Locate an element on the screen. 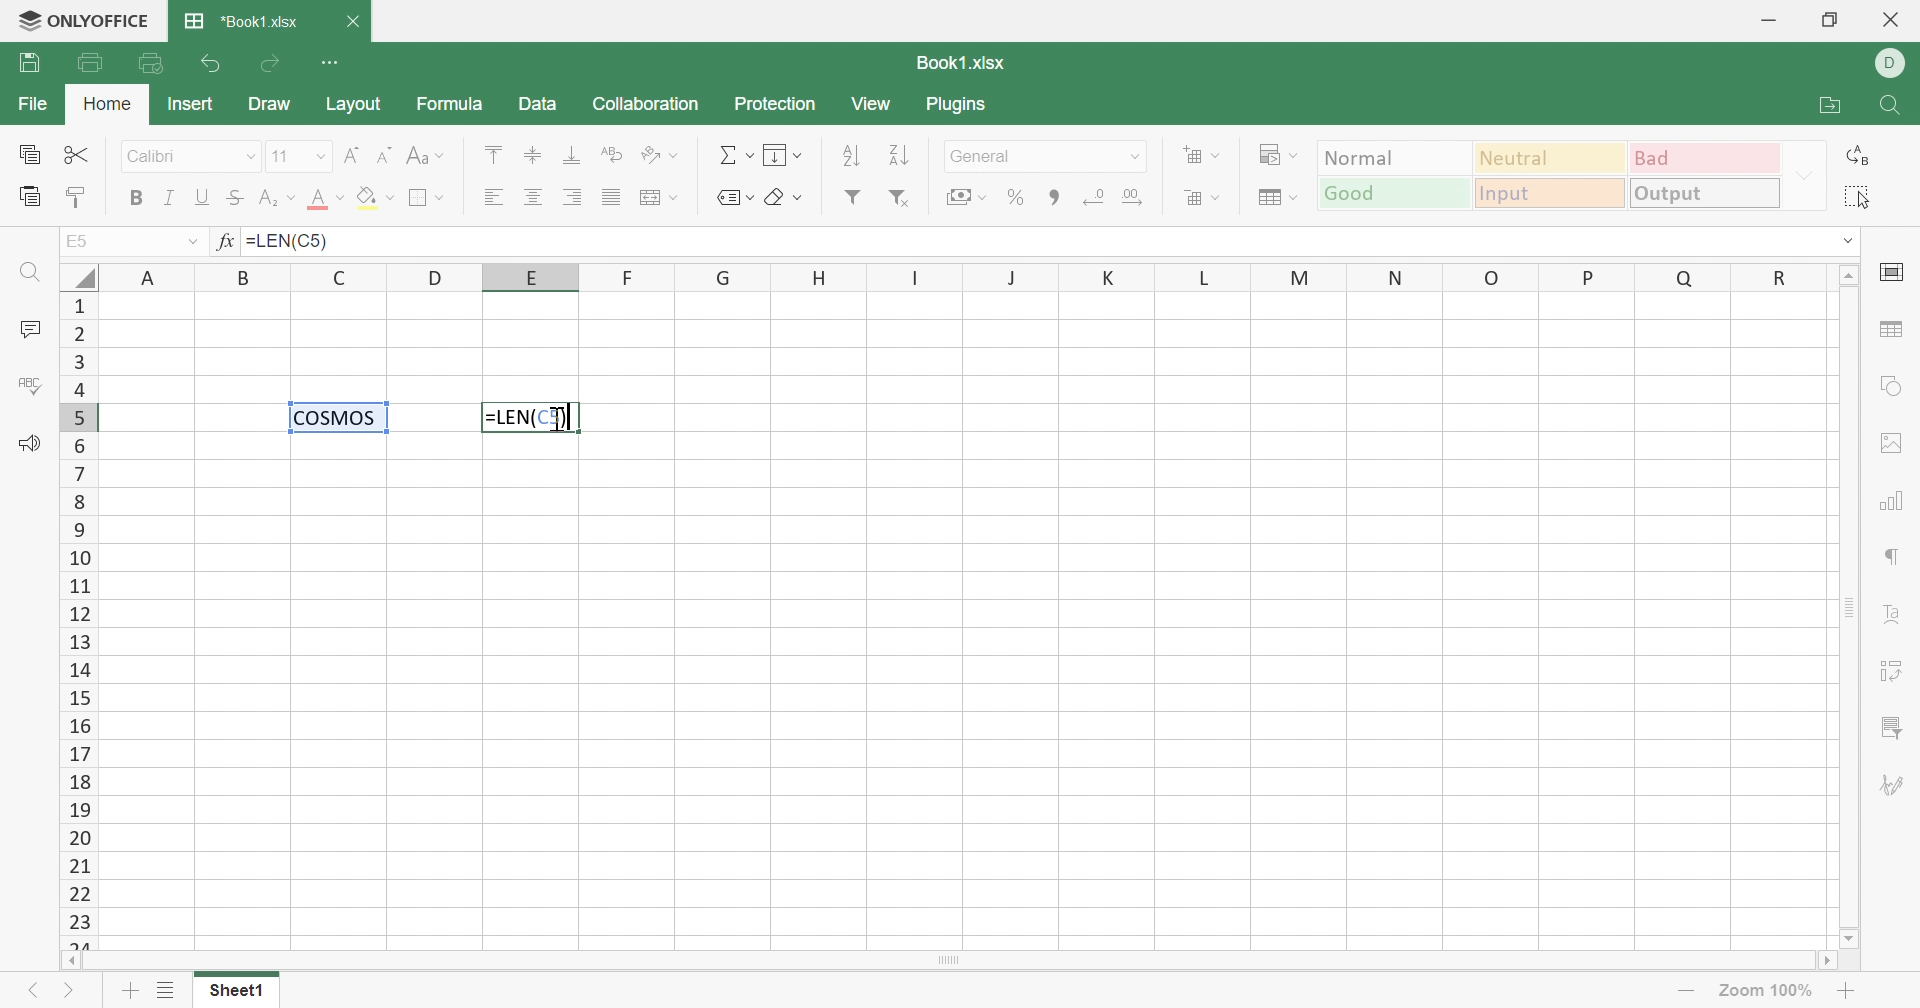 Image resolution: width=1920 pixels, height=1008 pixels. Feedback & Support is located at coordinates (32, 446).